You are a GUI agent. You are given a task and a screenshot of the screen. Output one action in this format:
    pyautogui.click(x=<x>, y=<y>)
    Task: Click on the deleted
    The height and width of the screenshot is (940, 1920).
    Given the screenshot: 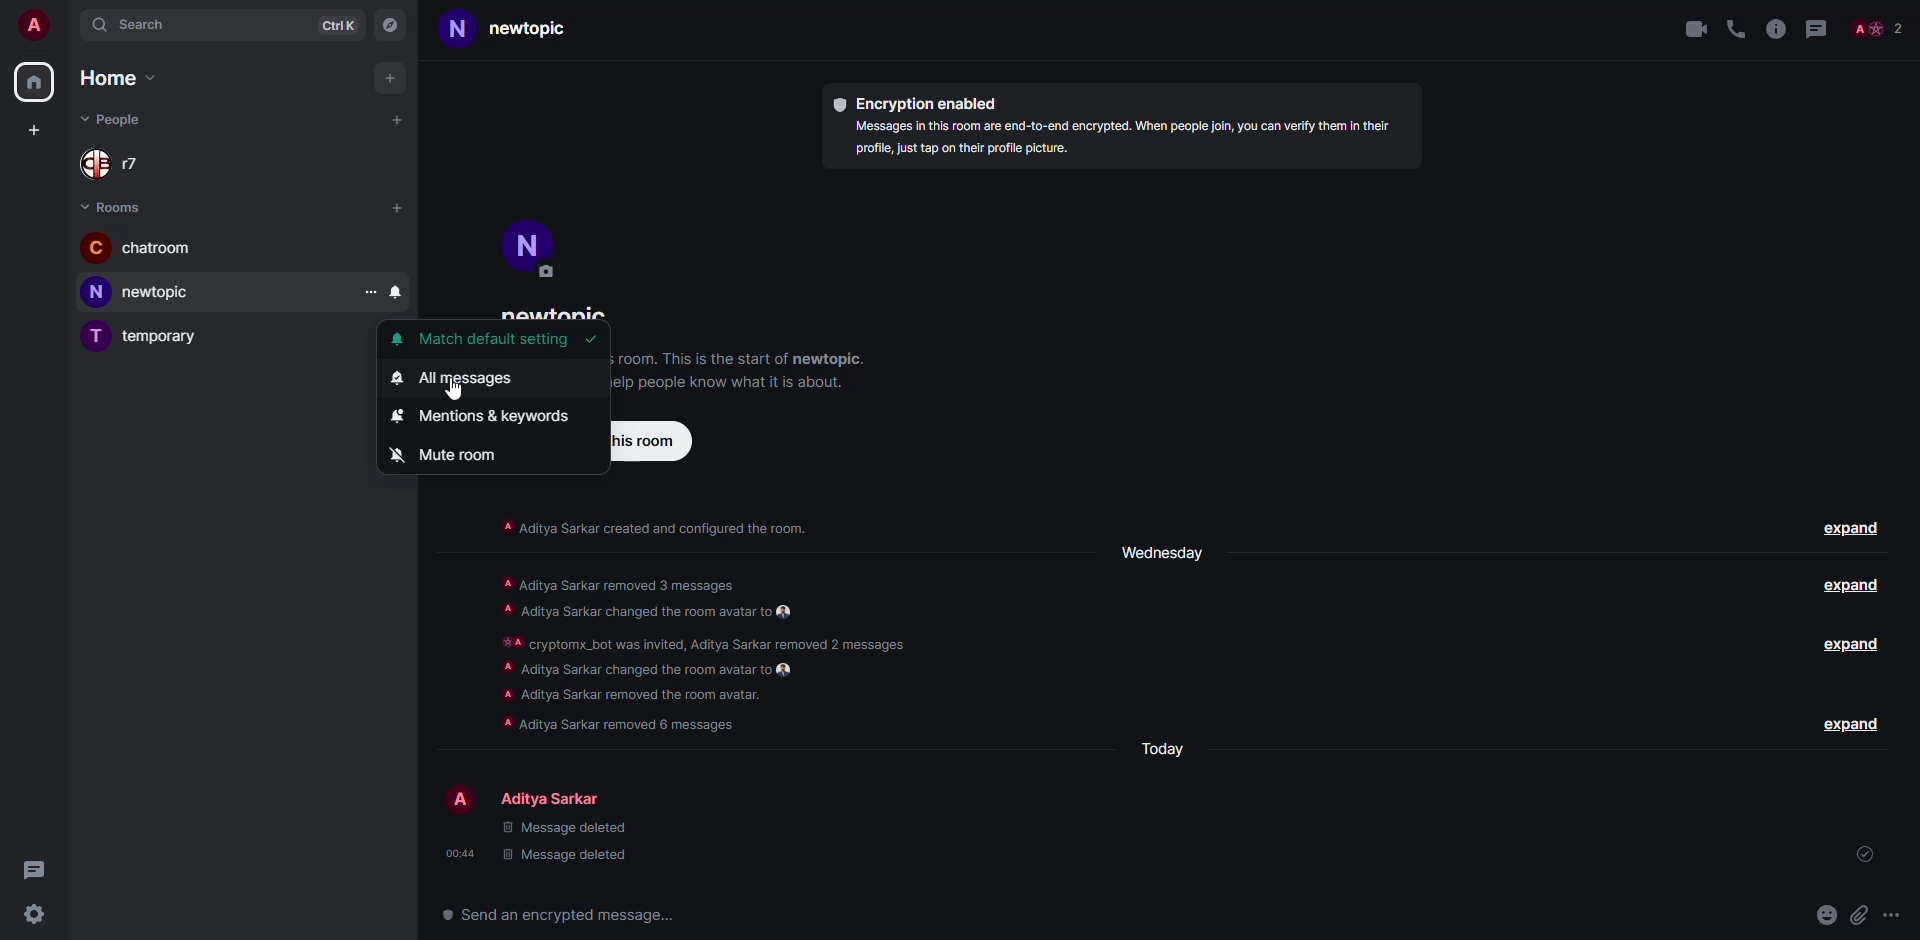 What is the action you would take?
    pyautogui.click(x=567, y=841)
    